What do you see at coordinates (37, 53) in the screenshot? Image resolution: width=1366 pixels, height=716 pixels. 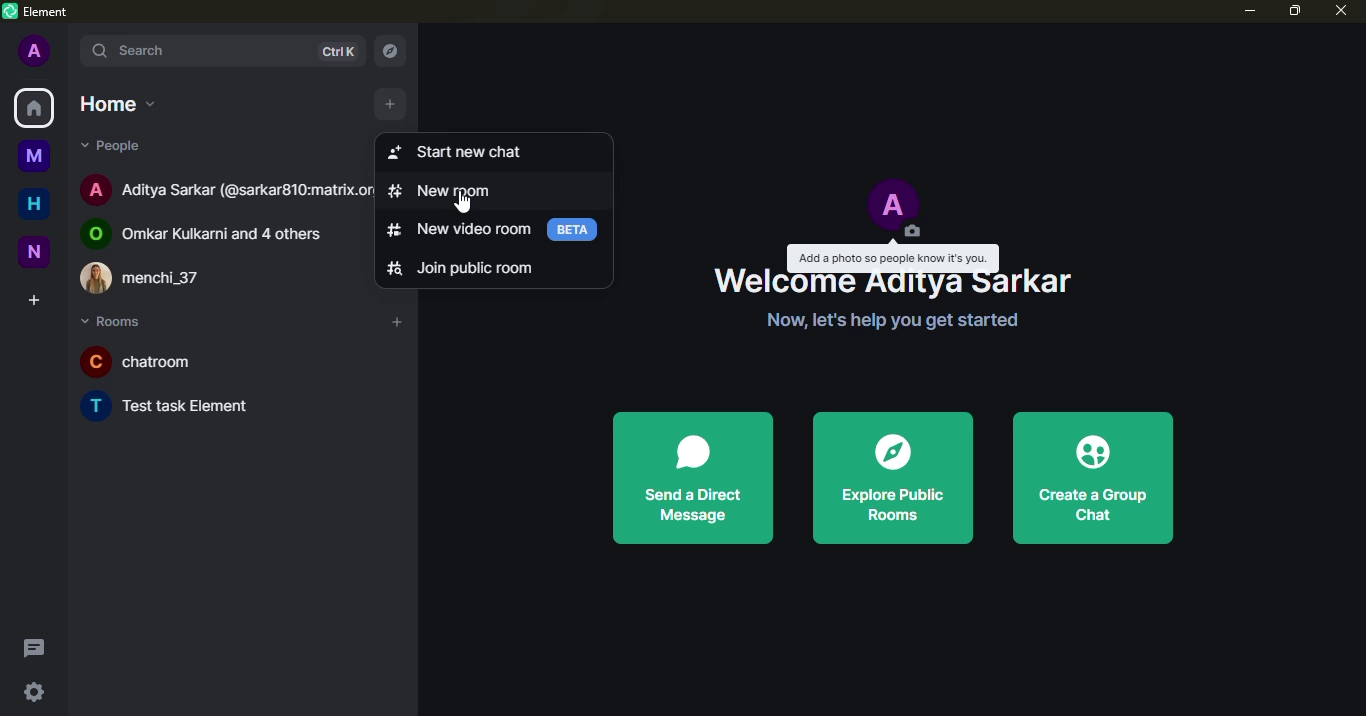 I see `profile` at bounding box center [37, 53].